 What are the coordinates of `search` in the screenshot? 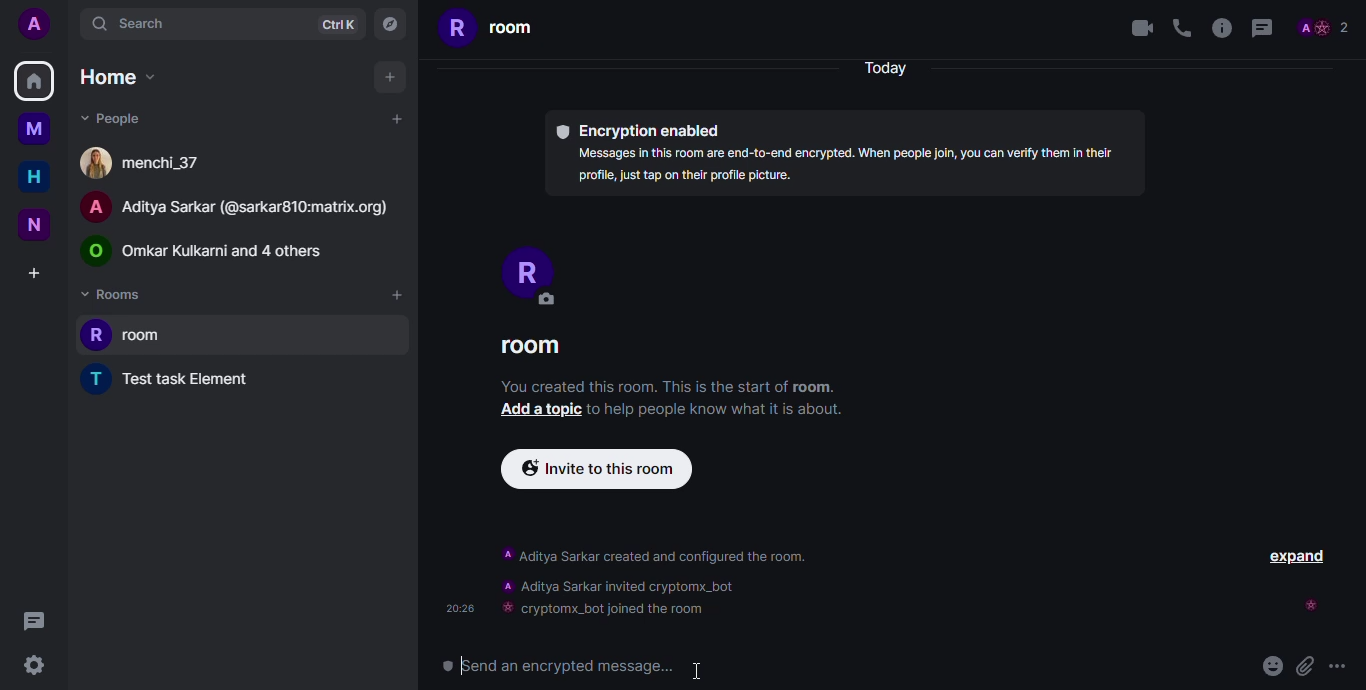 It's located at (131, 23).